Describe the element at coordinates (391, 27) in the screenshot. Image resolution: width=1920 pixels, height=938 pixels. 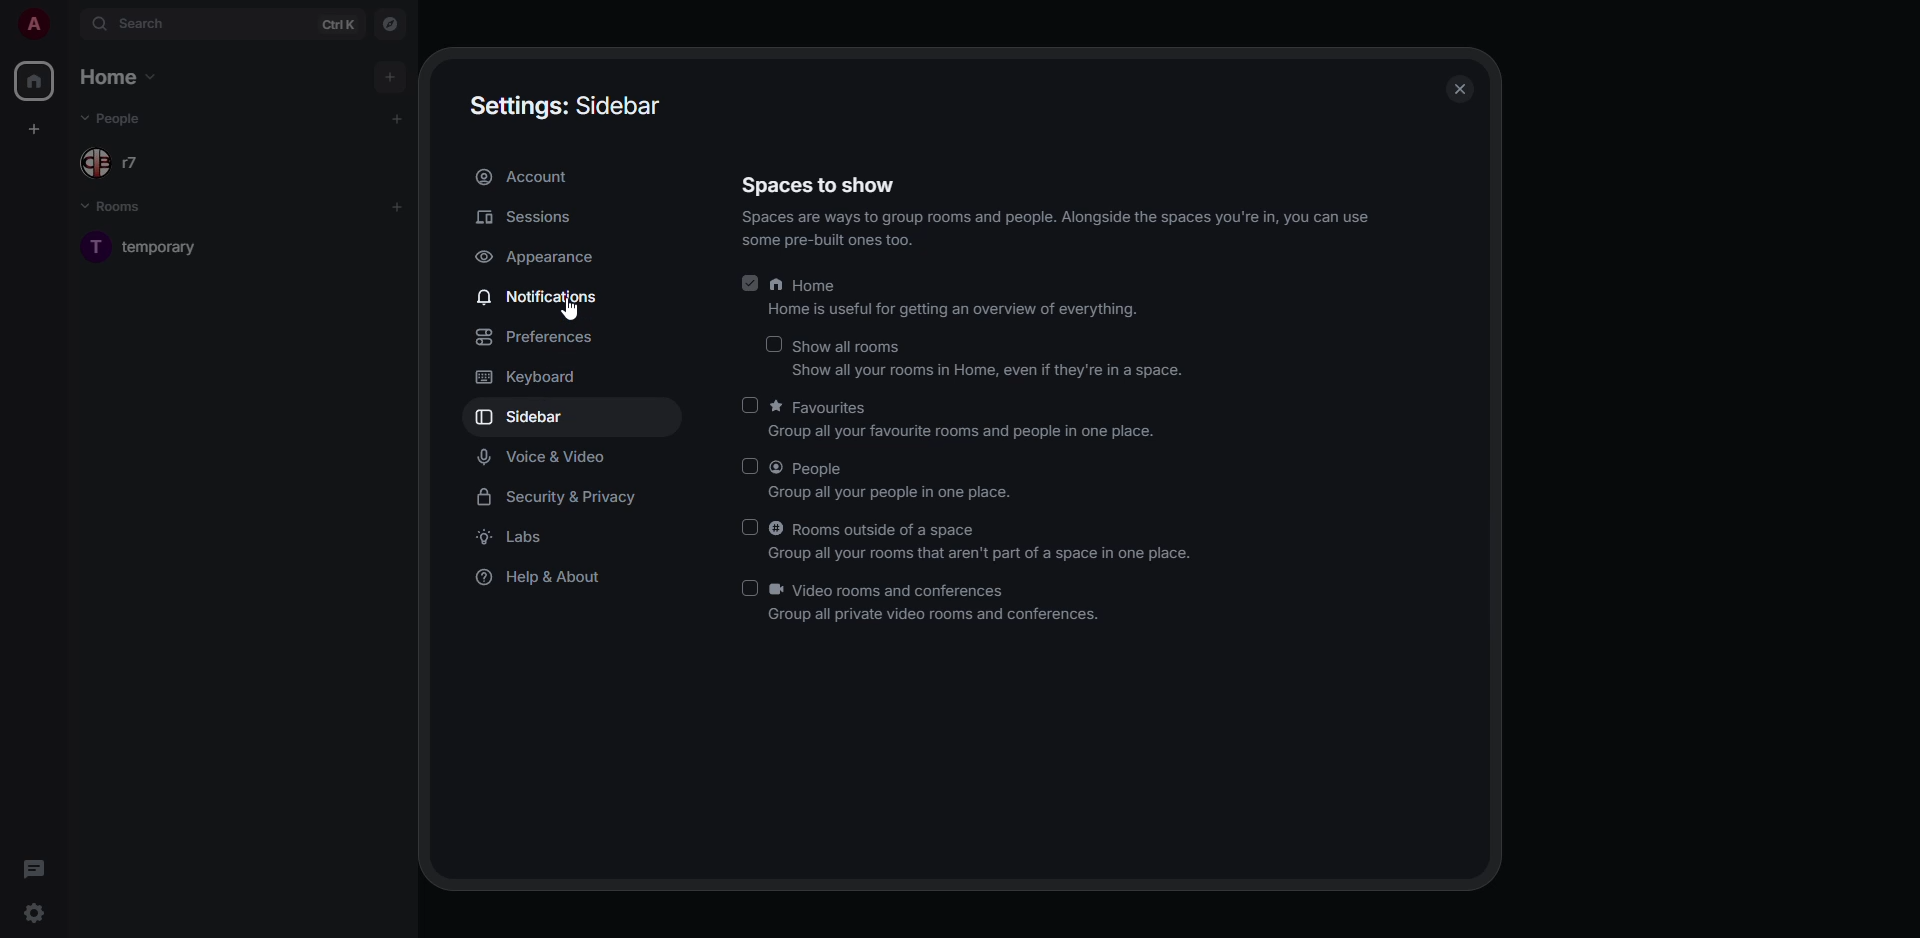
I see `navigator` at that location.